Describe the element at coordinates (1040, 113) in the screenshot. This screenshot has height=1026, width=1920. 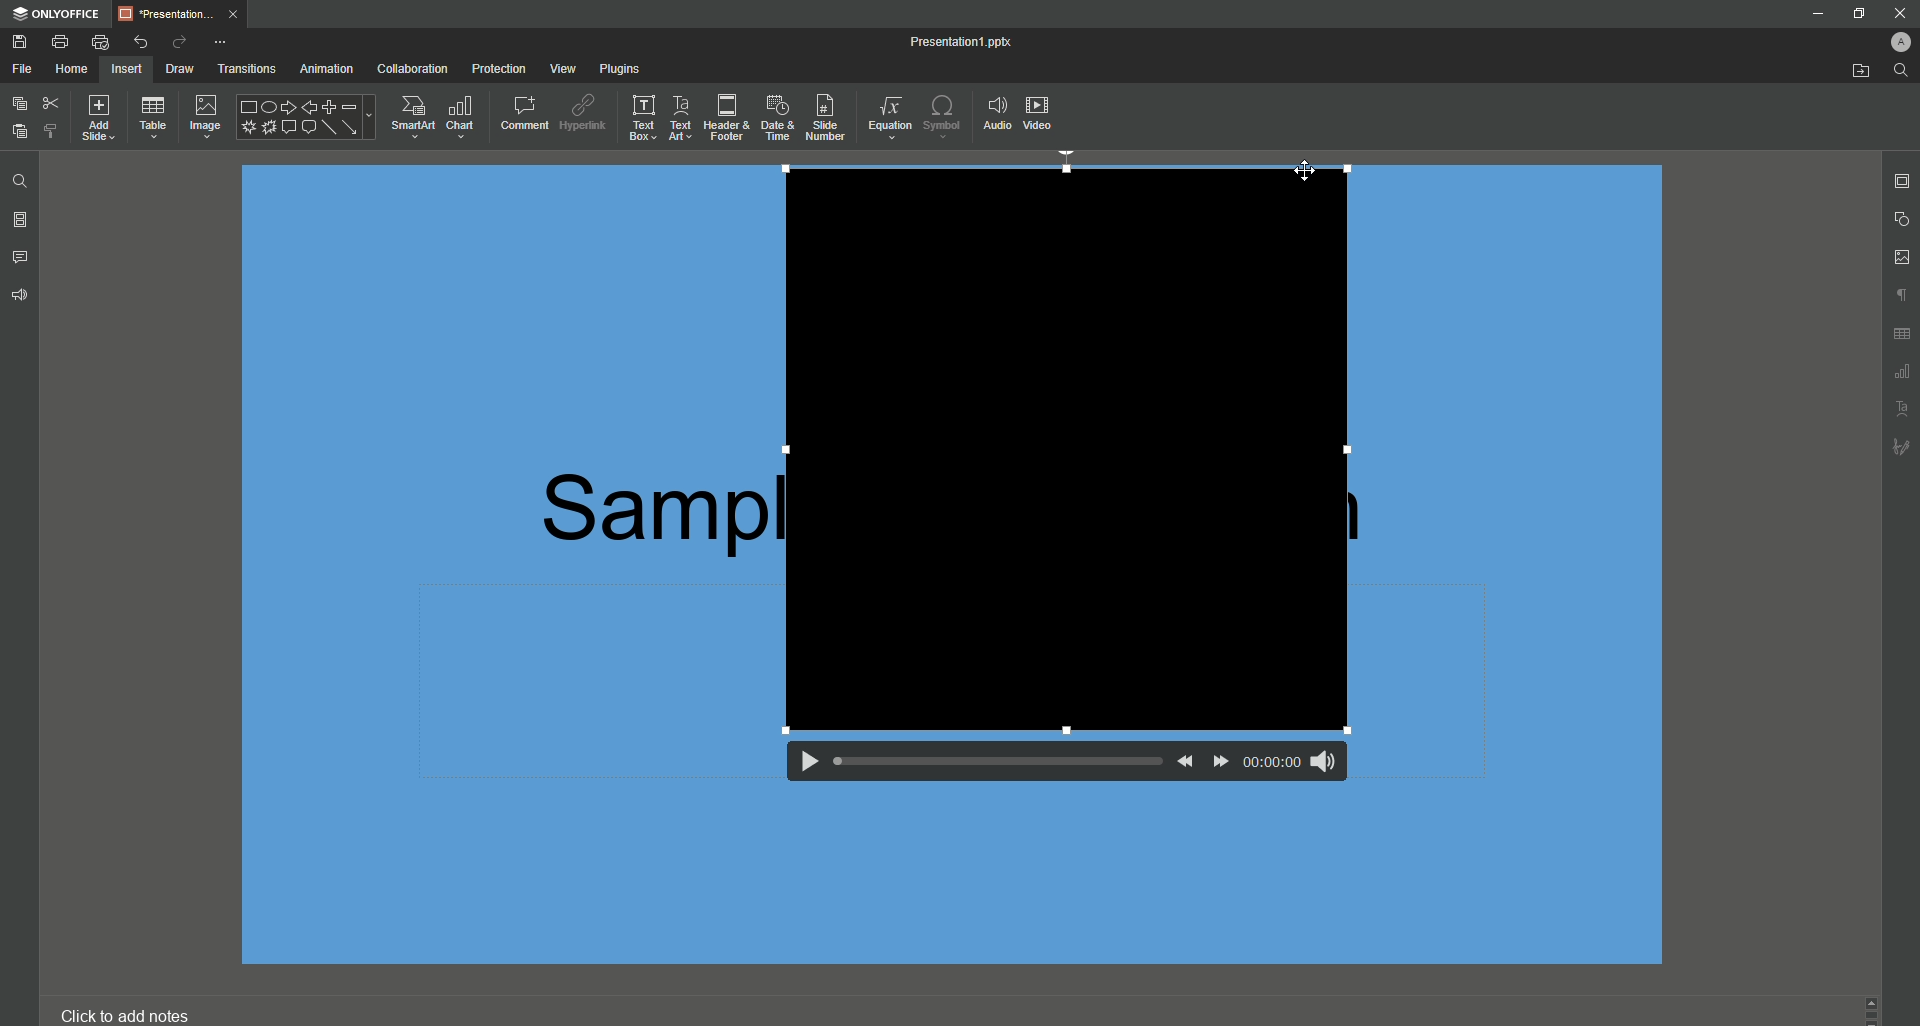
I see `Video` at that location.